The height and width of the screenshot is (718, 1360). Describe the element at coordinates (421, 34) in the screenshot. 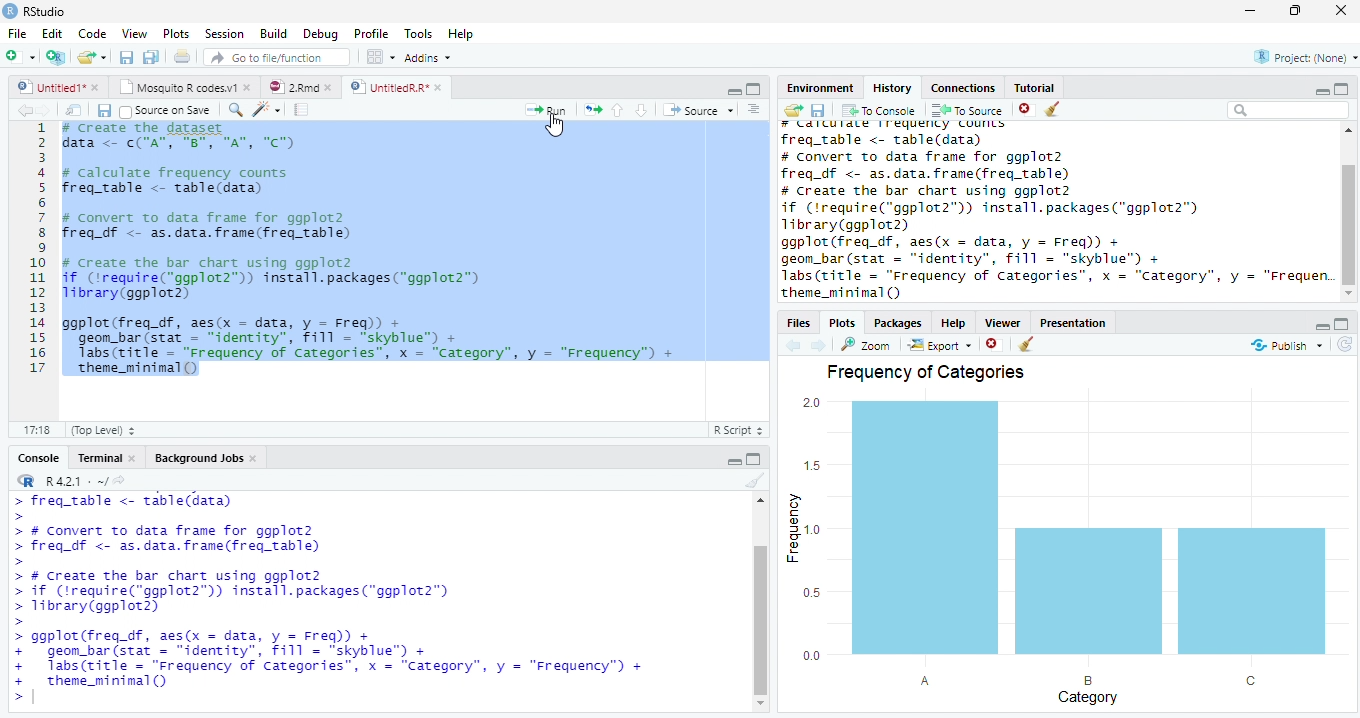

I see `Tools` at that location.